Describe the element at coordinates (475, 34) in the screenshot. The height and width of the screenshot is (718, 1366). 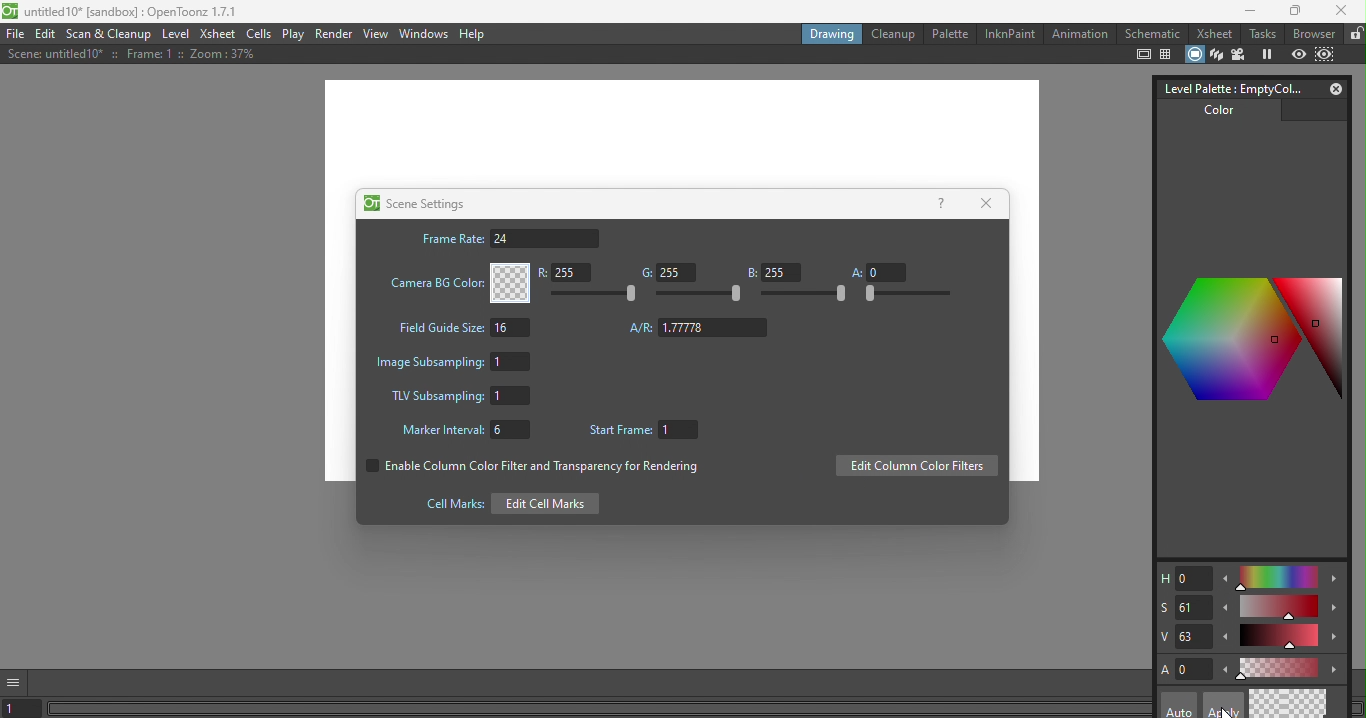
I see `Help` at that location.